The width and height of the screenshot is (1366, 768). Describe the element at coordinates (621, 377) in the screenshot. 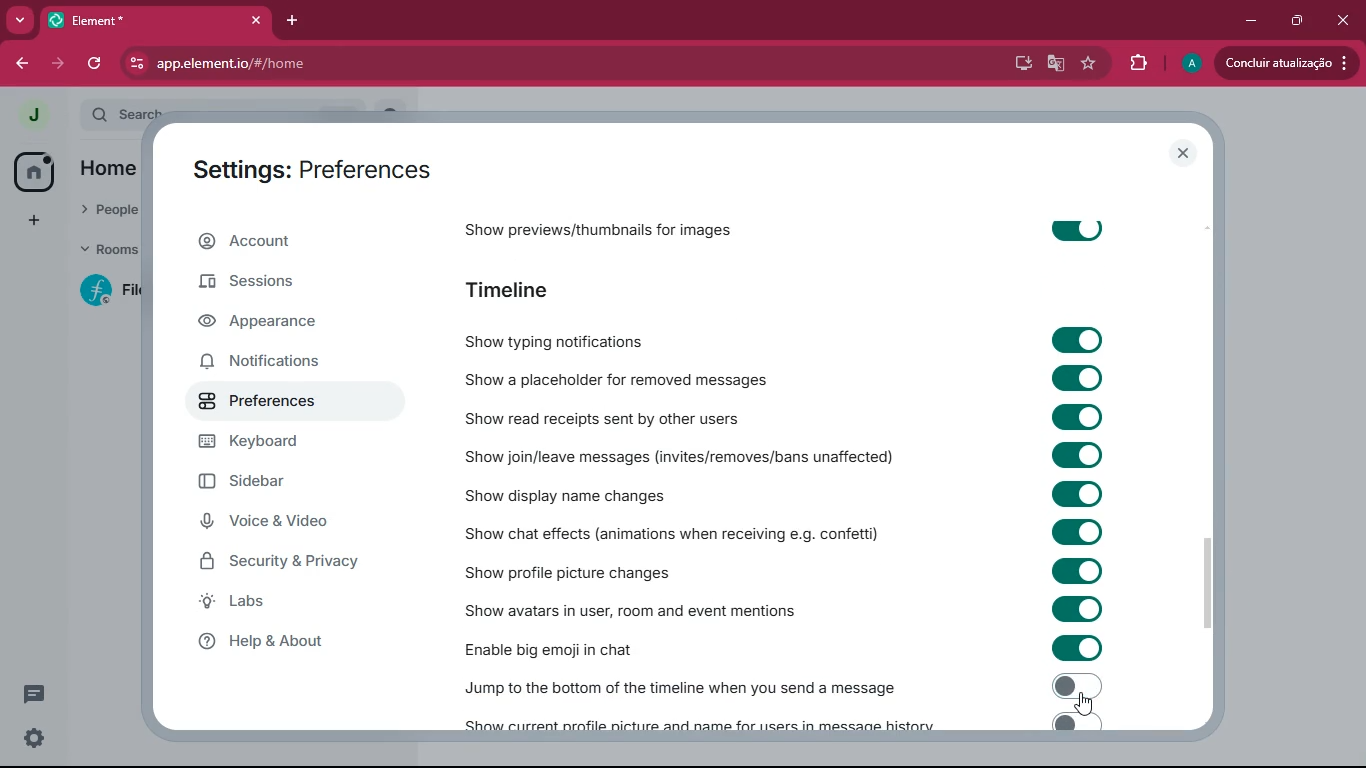

I see `show a placeholder for removed messages` at that location.